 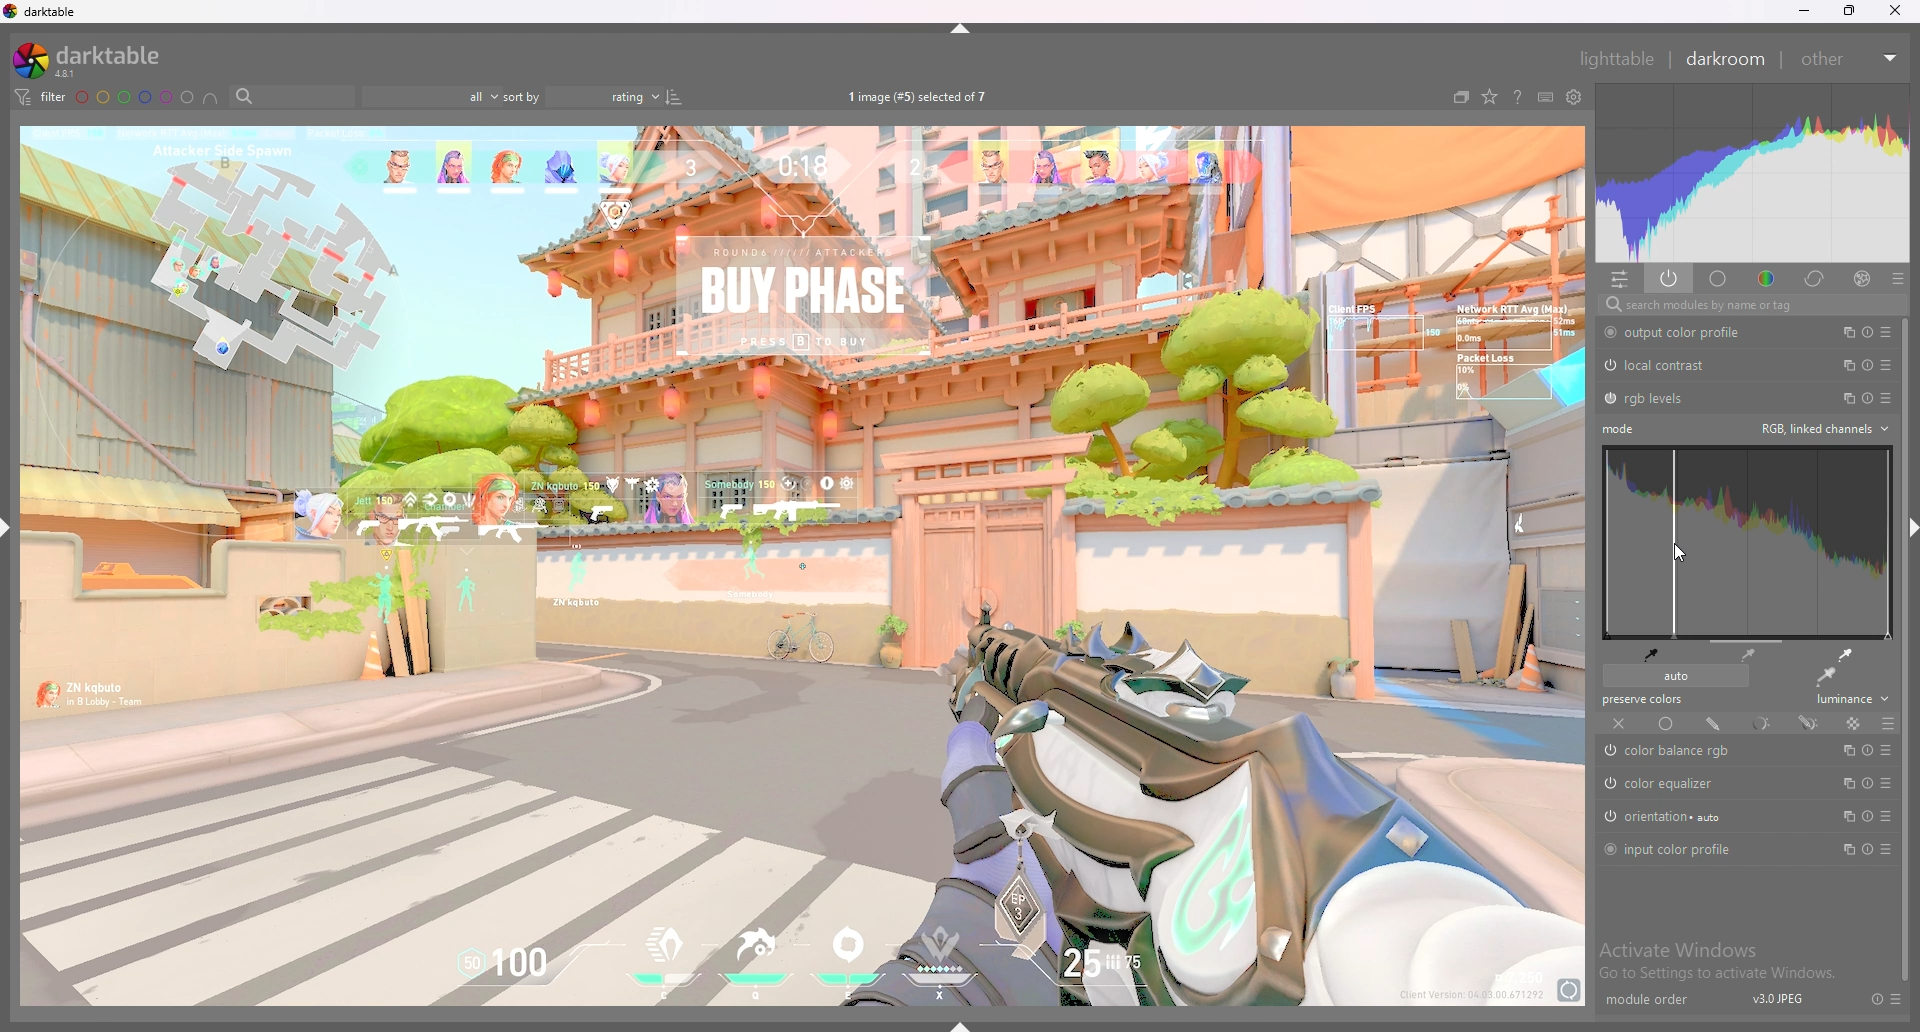 What do you see at coordinates (1608, 366) in the screenshot?
I see `switched on` at bounding box center [1608, 366].